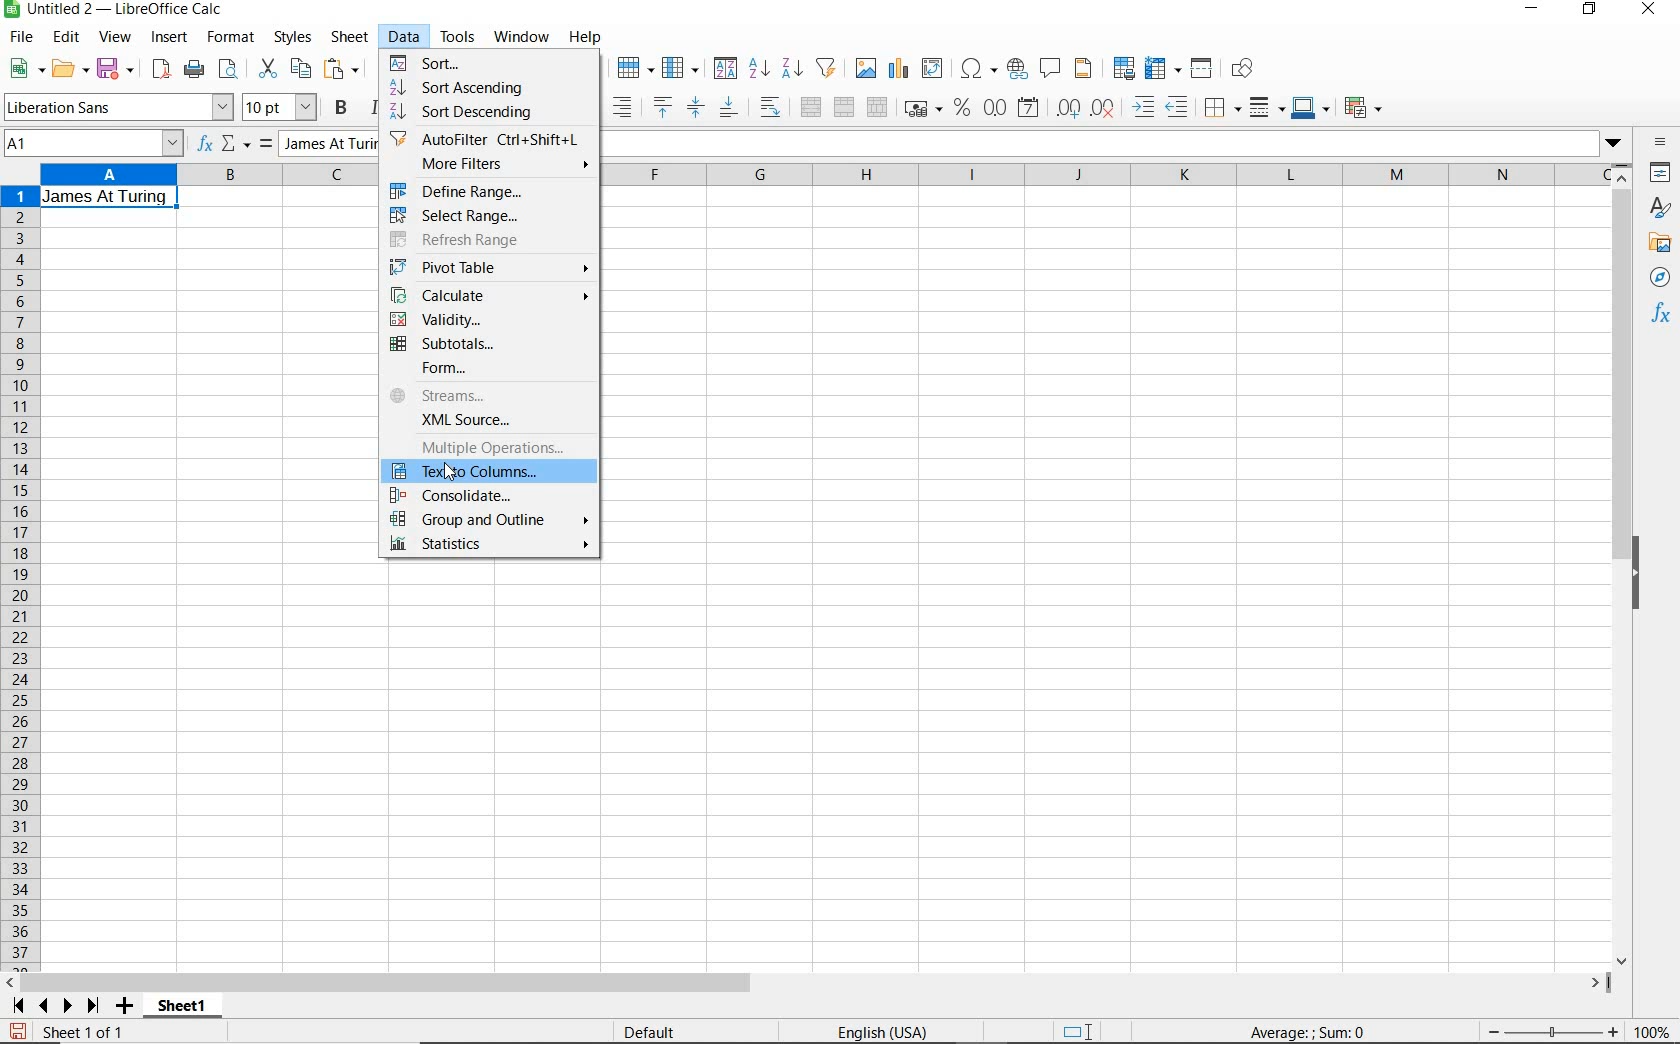  What do you see at coordinates (878, 106) in the screenshot?
I see `unmerge cells` at bounding box center [878, 106].